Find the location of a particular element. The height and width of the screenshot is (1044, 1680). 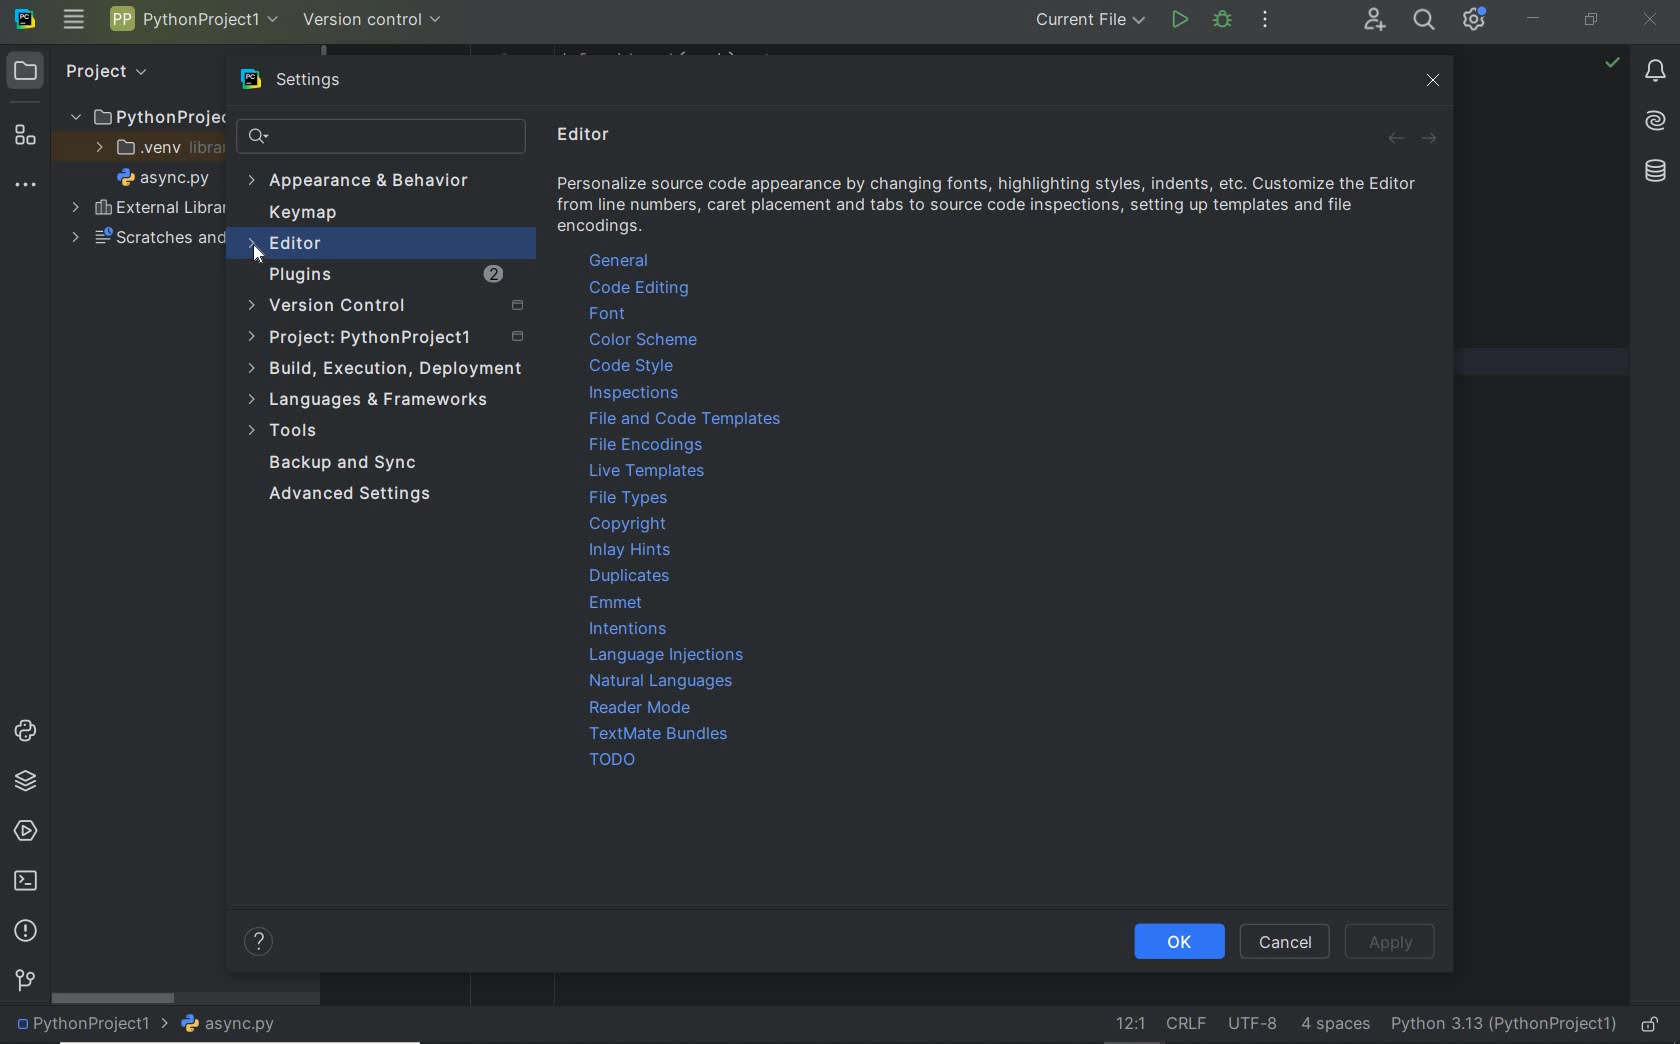

python packages is located at coordinates (25, 783).